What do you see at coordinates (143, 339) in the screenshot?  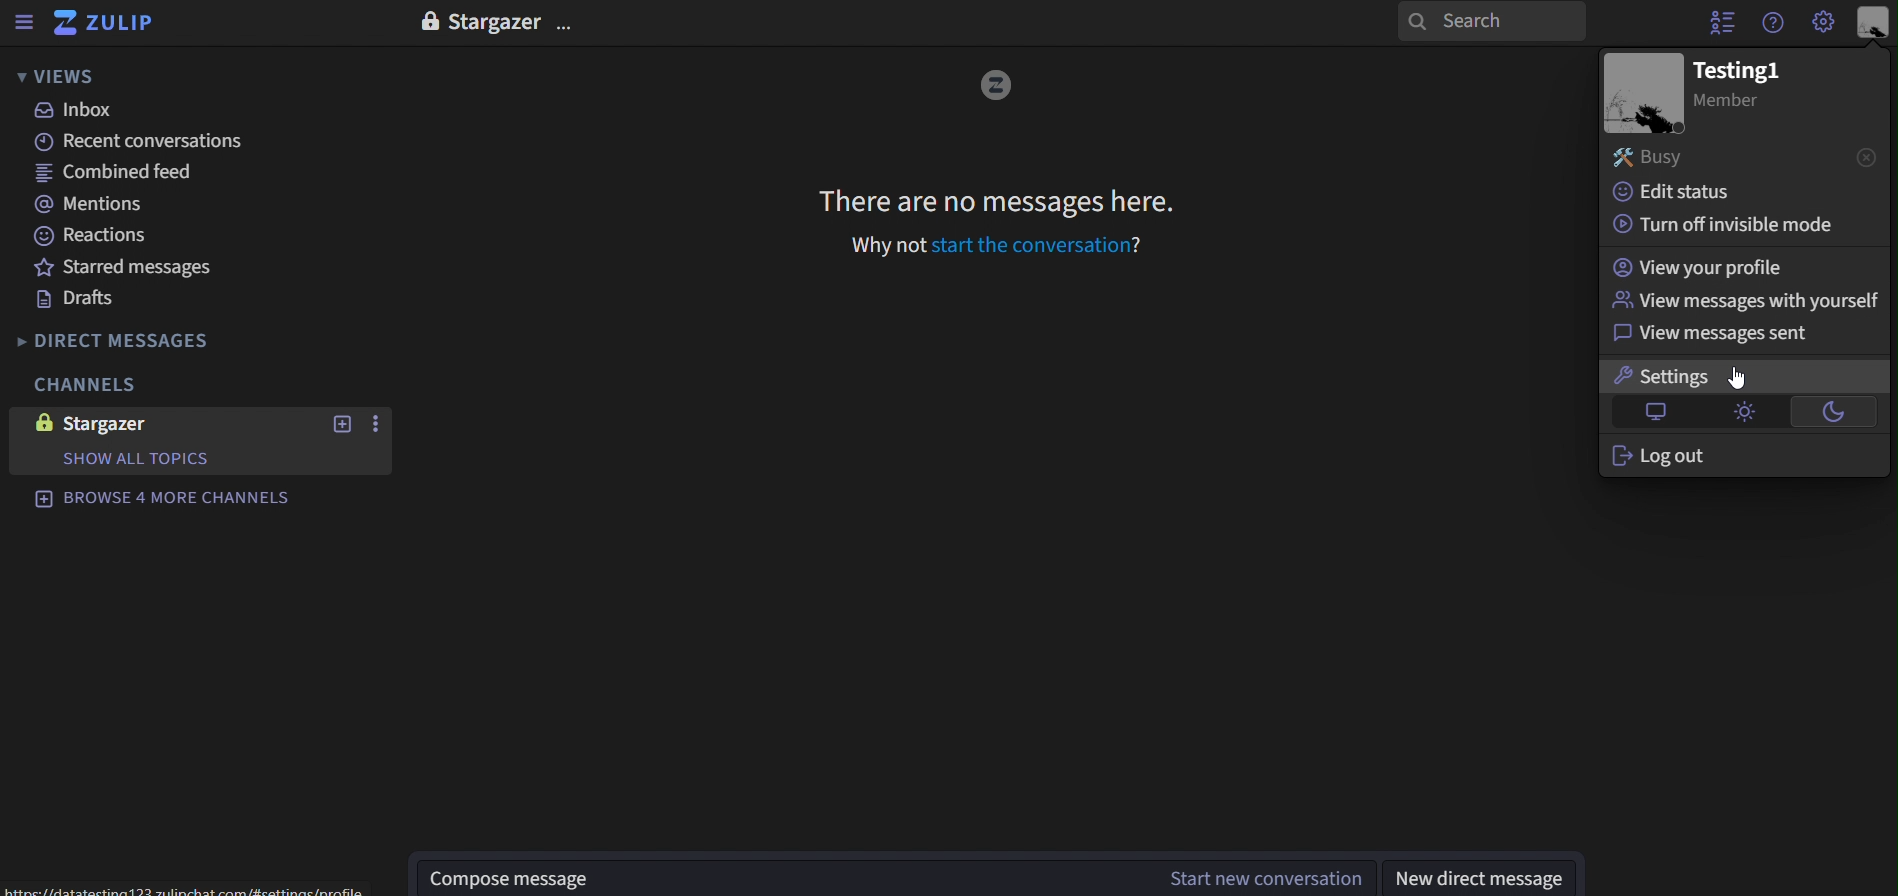 I see `direct messages` at bounding box center [143, 339].